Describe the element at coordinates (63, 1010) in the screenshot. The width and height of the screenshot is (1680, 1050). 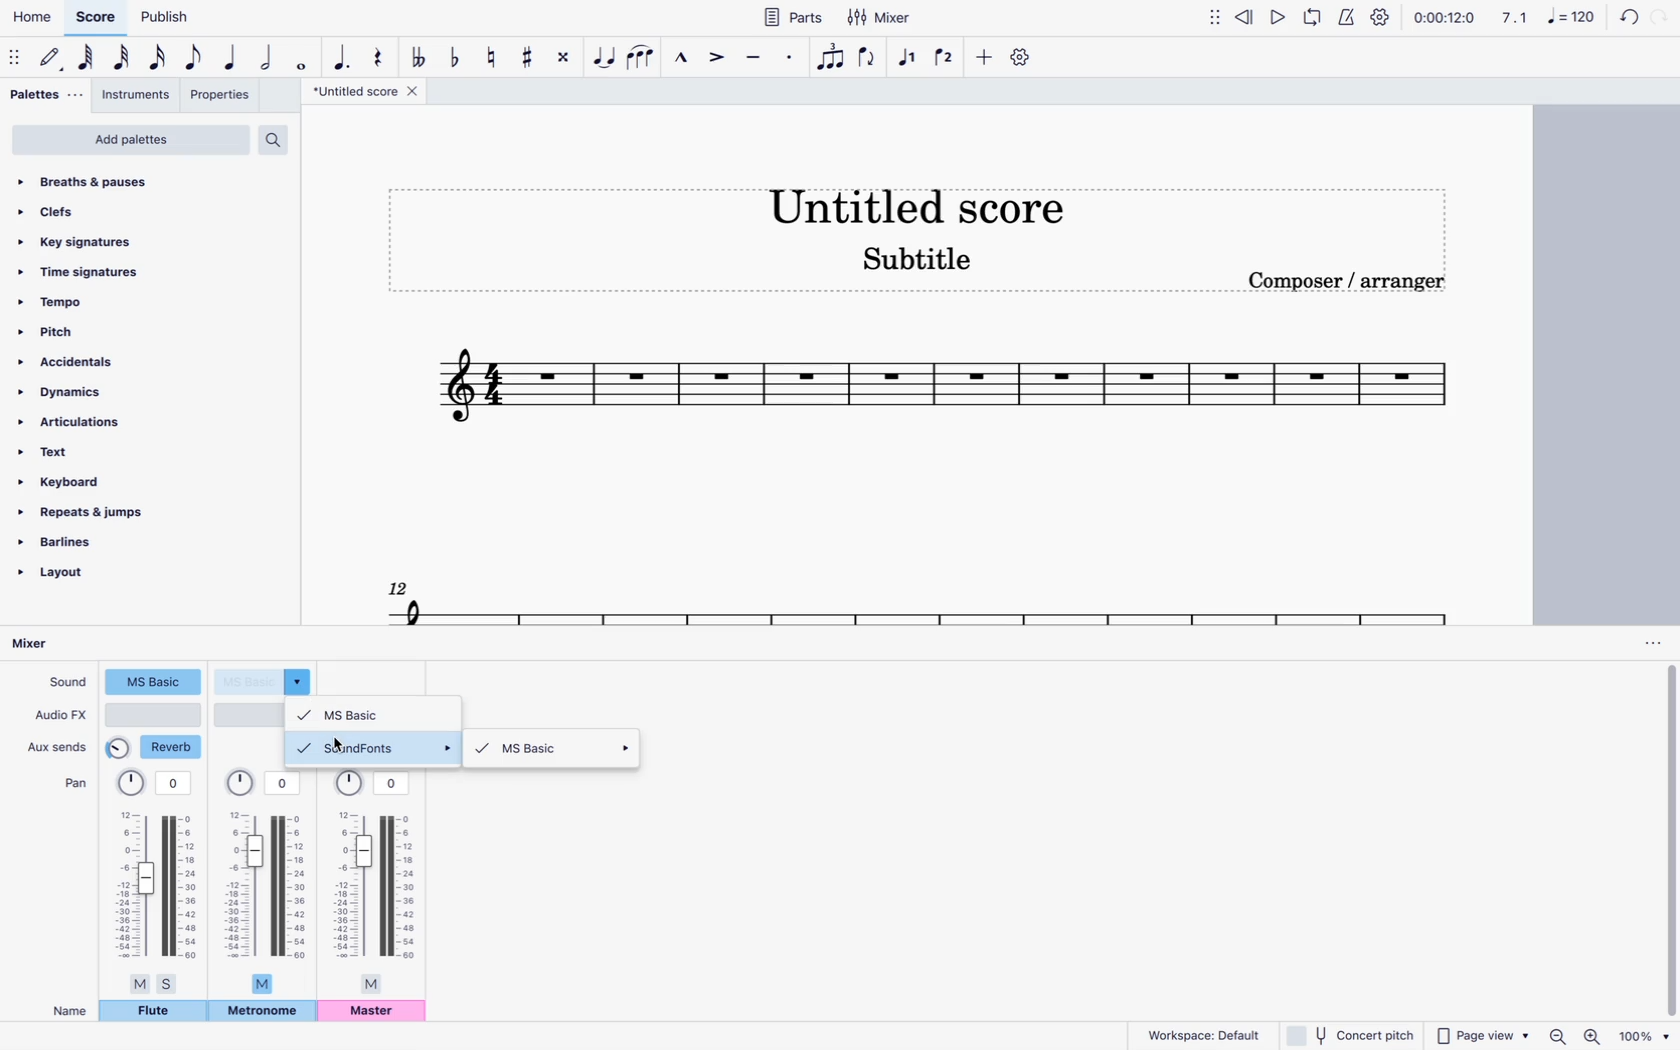
I see `name` at that location.